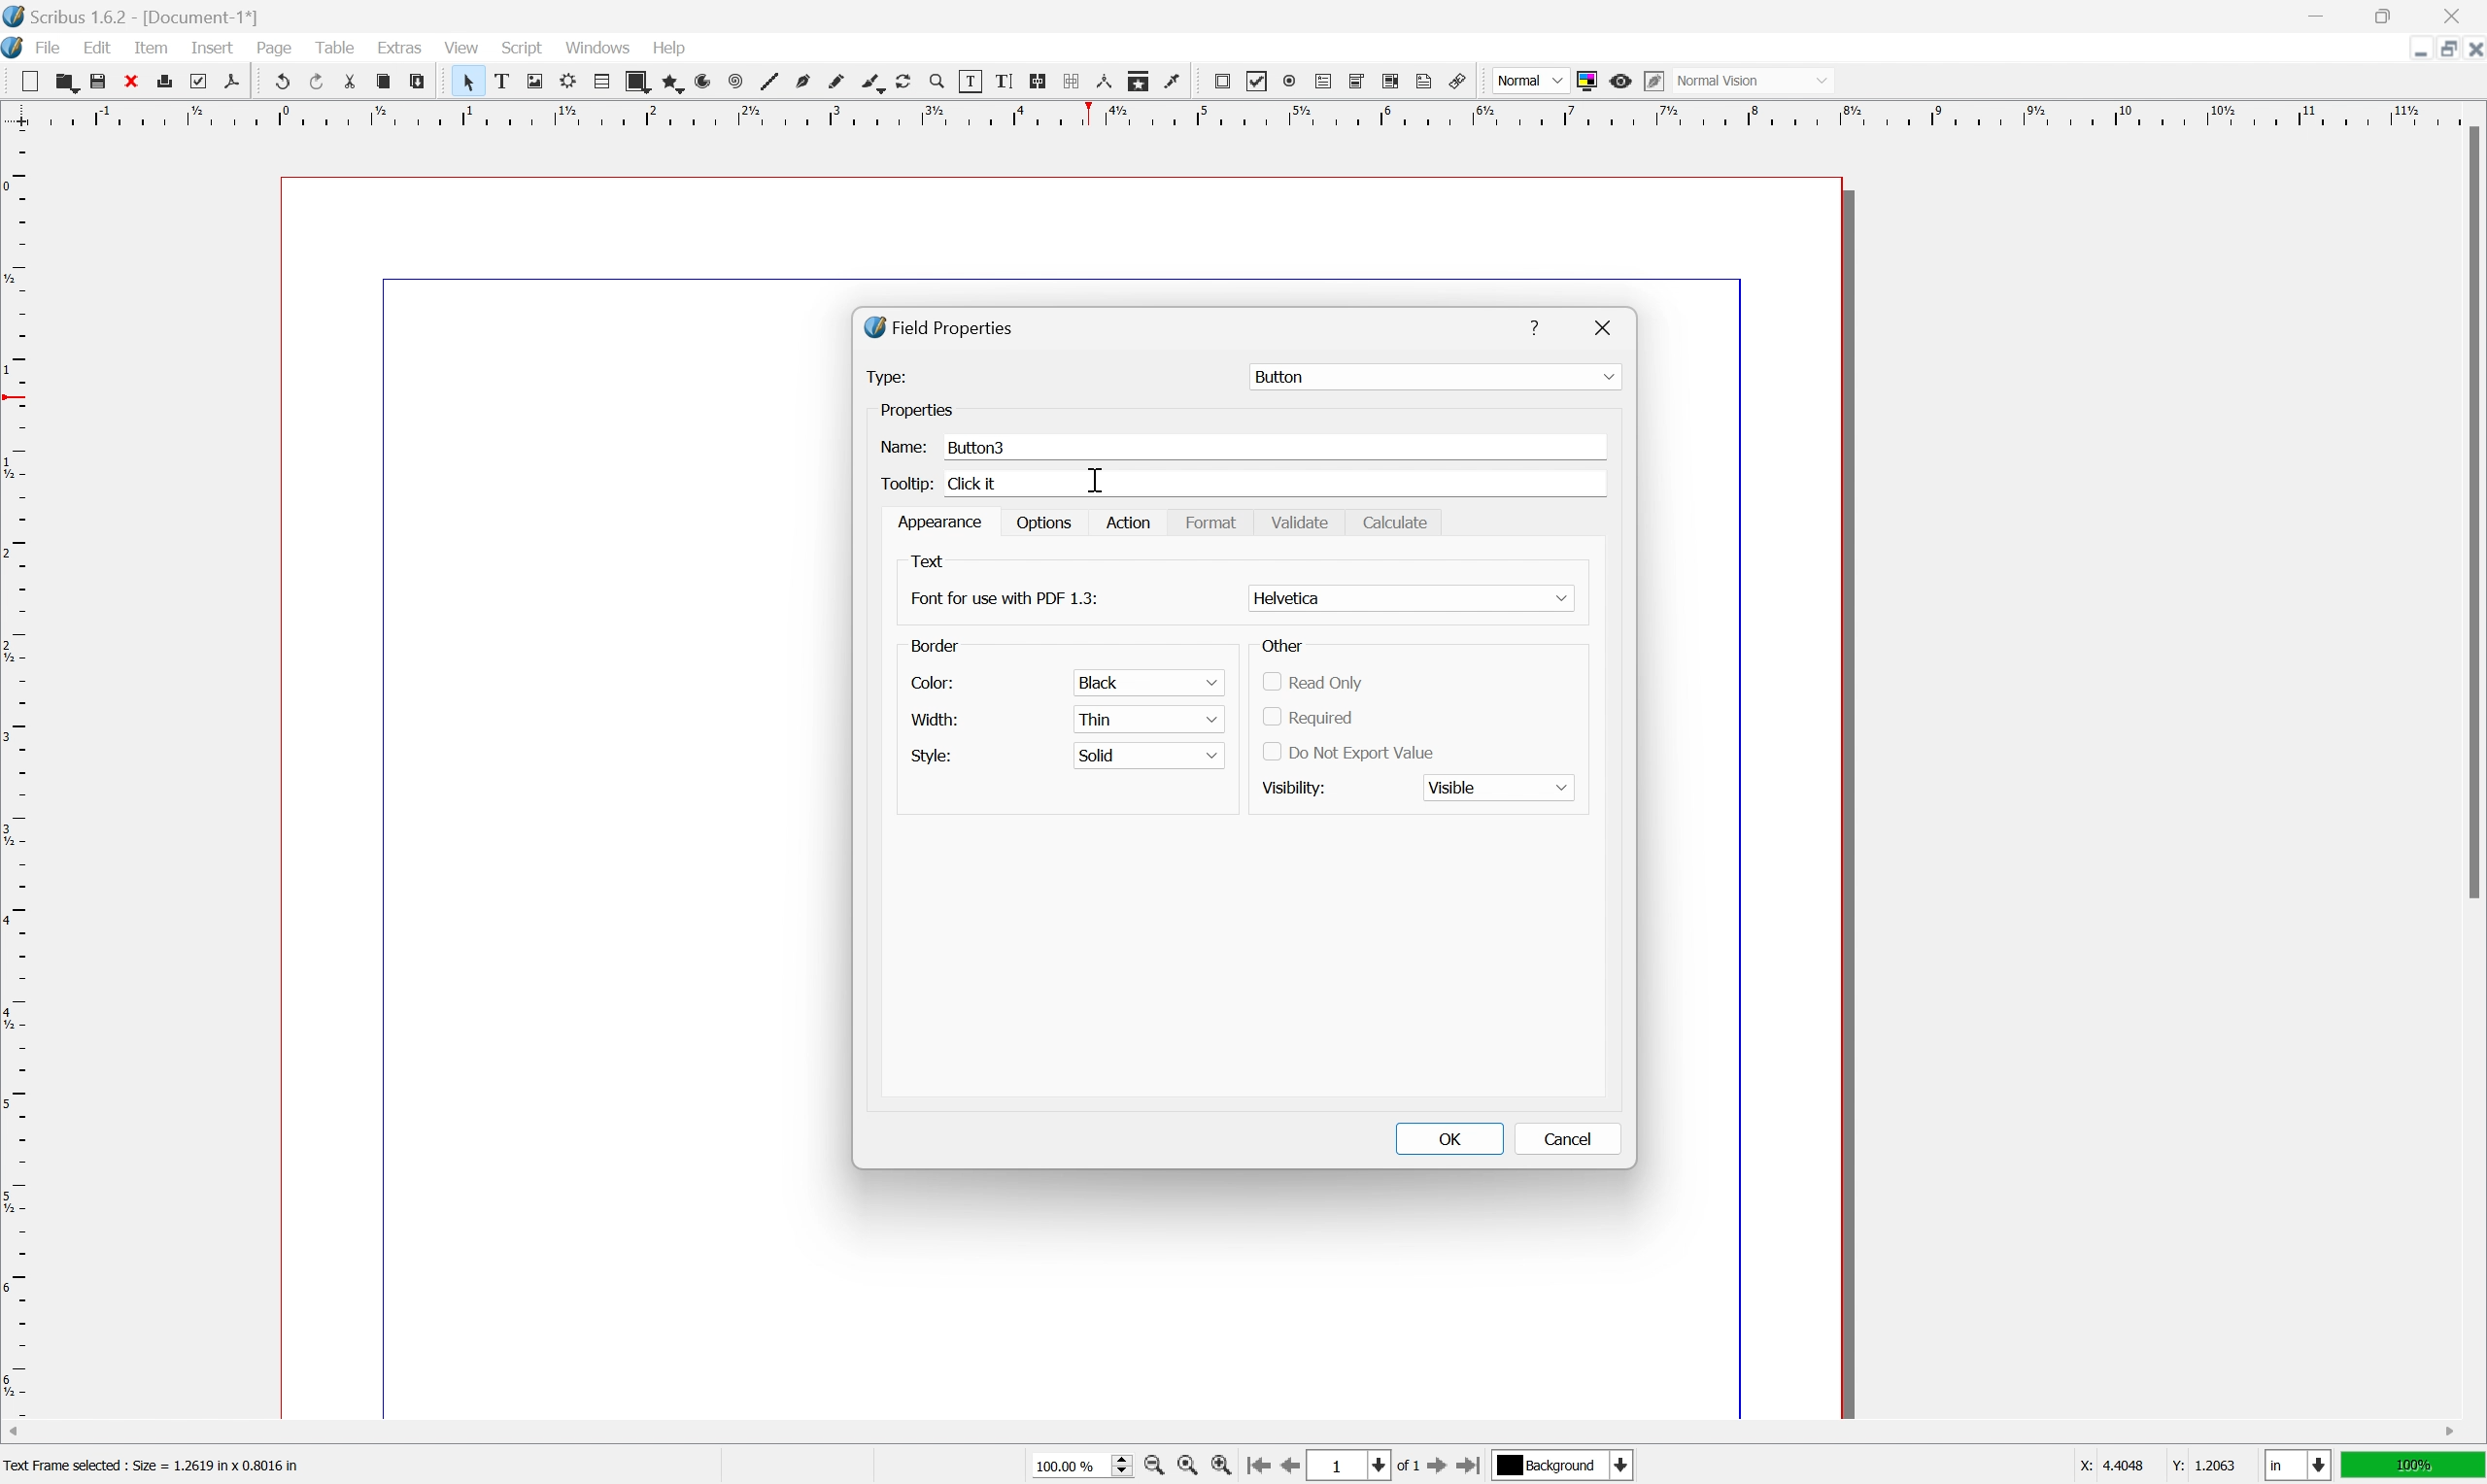 This screenshot has width=2487, height=1484. What do you see at coordinates (1573, 1137) in the screenshot?
I see `Cancel` at bounding box center [1573, 1137].